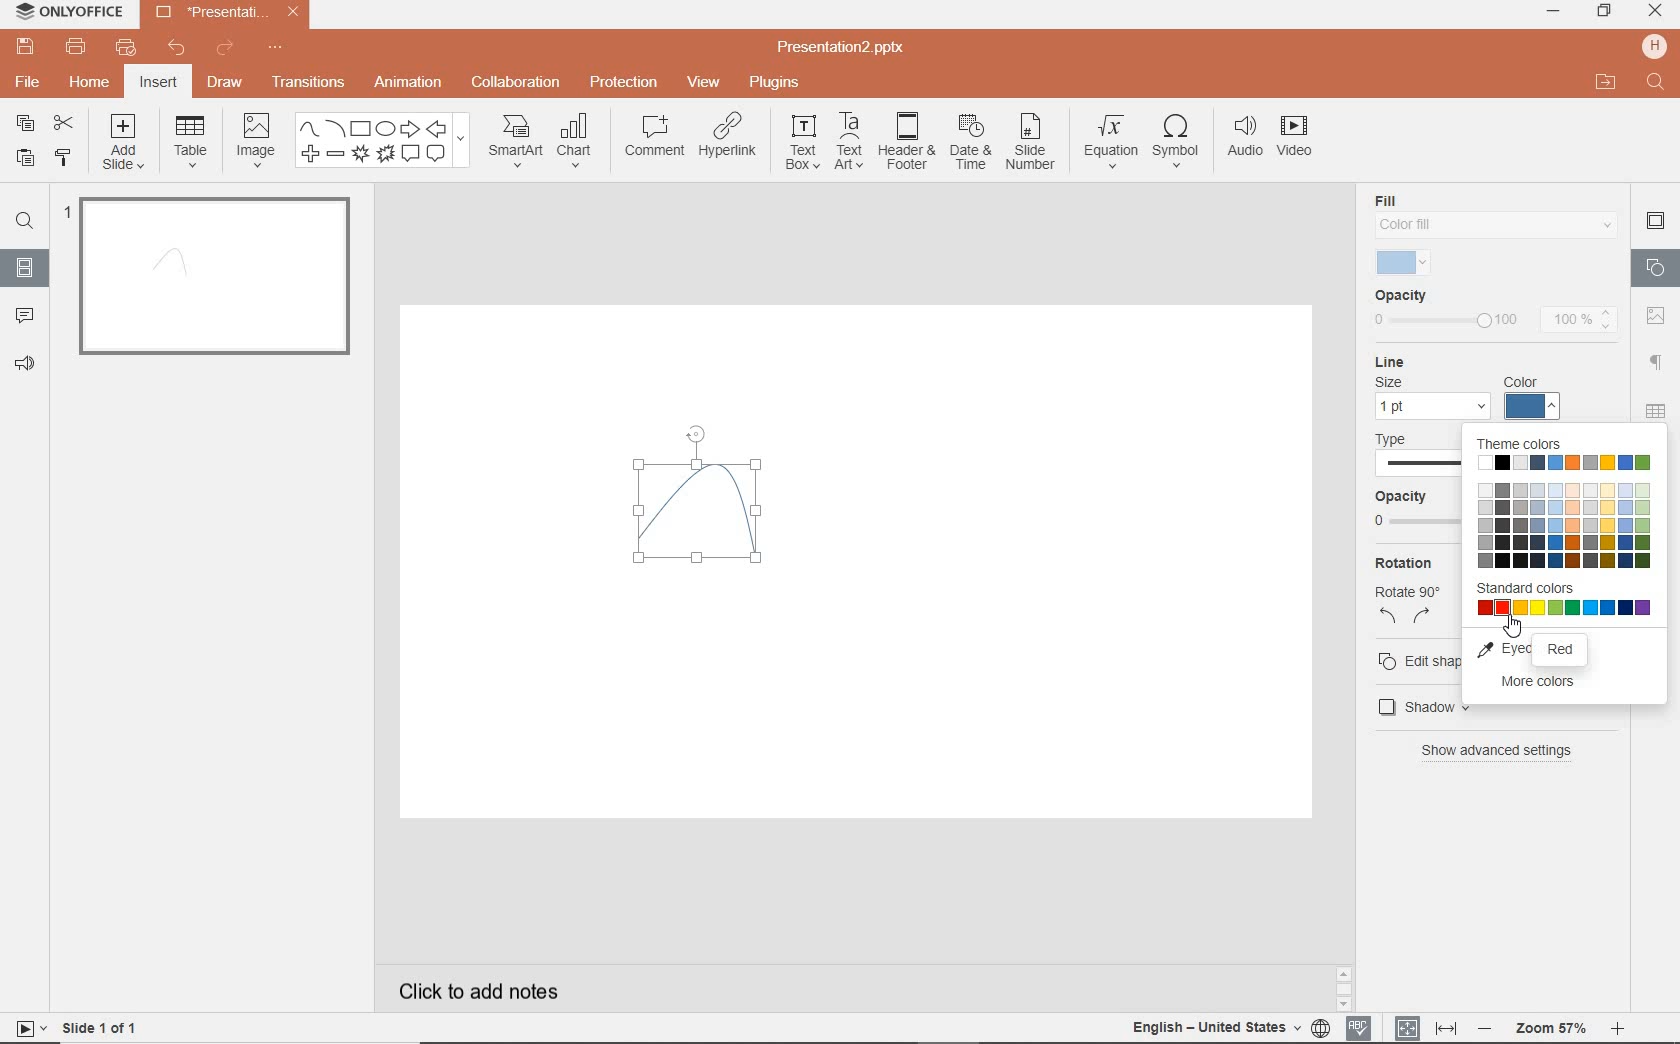  What do you see at coordinates (75, 46) in the screenshot?
I see `PRINT` at bounding box center [75, 46].